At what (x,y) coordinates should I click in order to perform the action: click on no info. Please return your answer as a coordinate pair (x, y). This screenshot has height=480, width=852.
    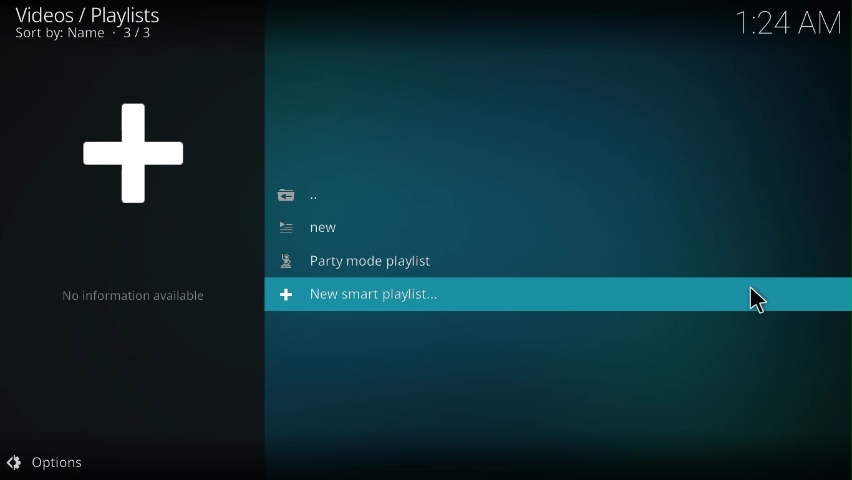
    Looking at the image, I should click on (133, 297).